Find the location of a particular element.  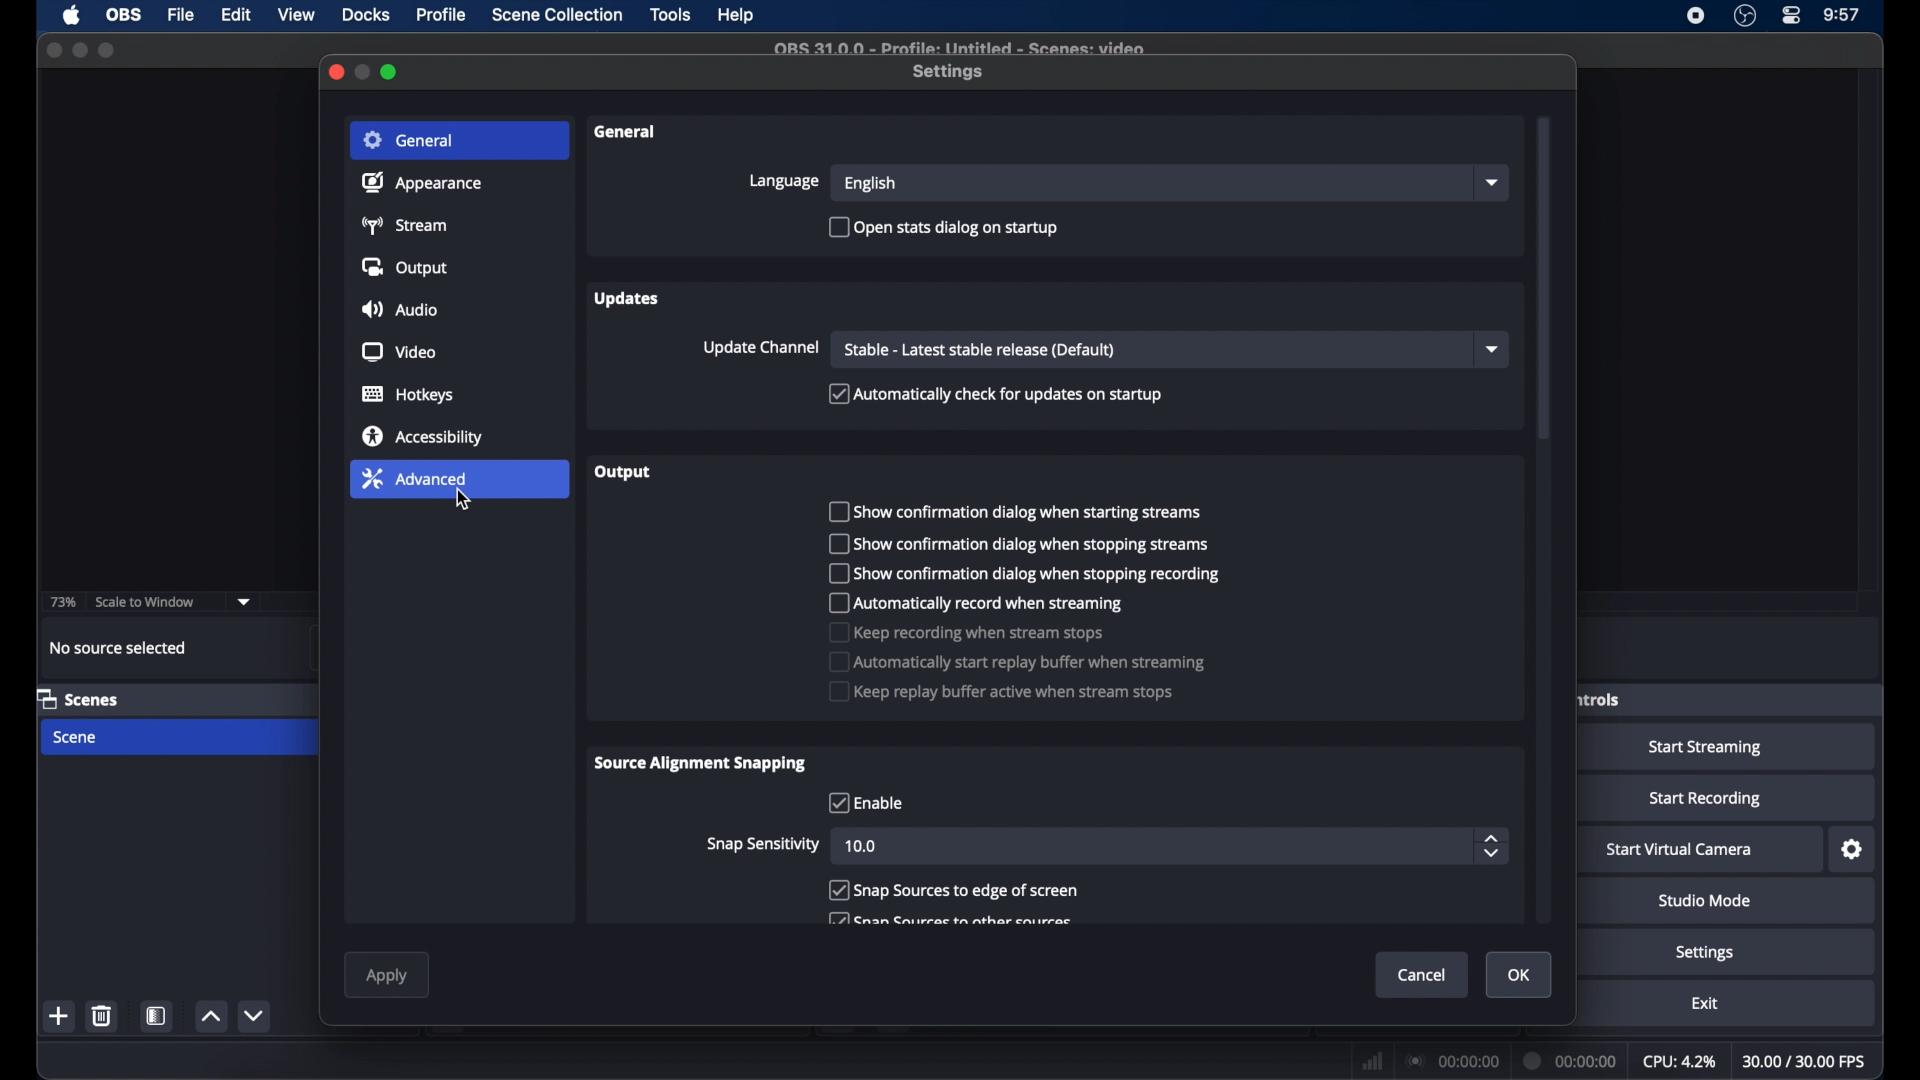

help is located at coordinates (737, 15).